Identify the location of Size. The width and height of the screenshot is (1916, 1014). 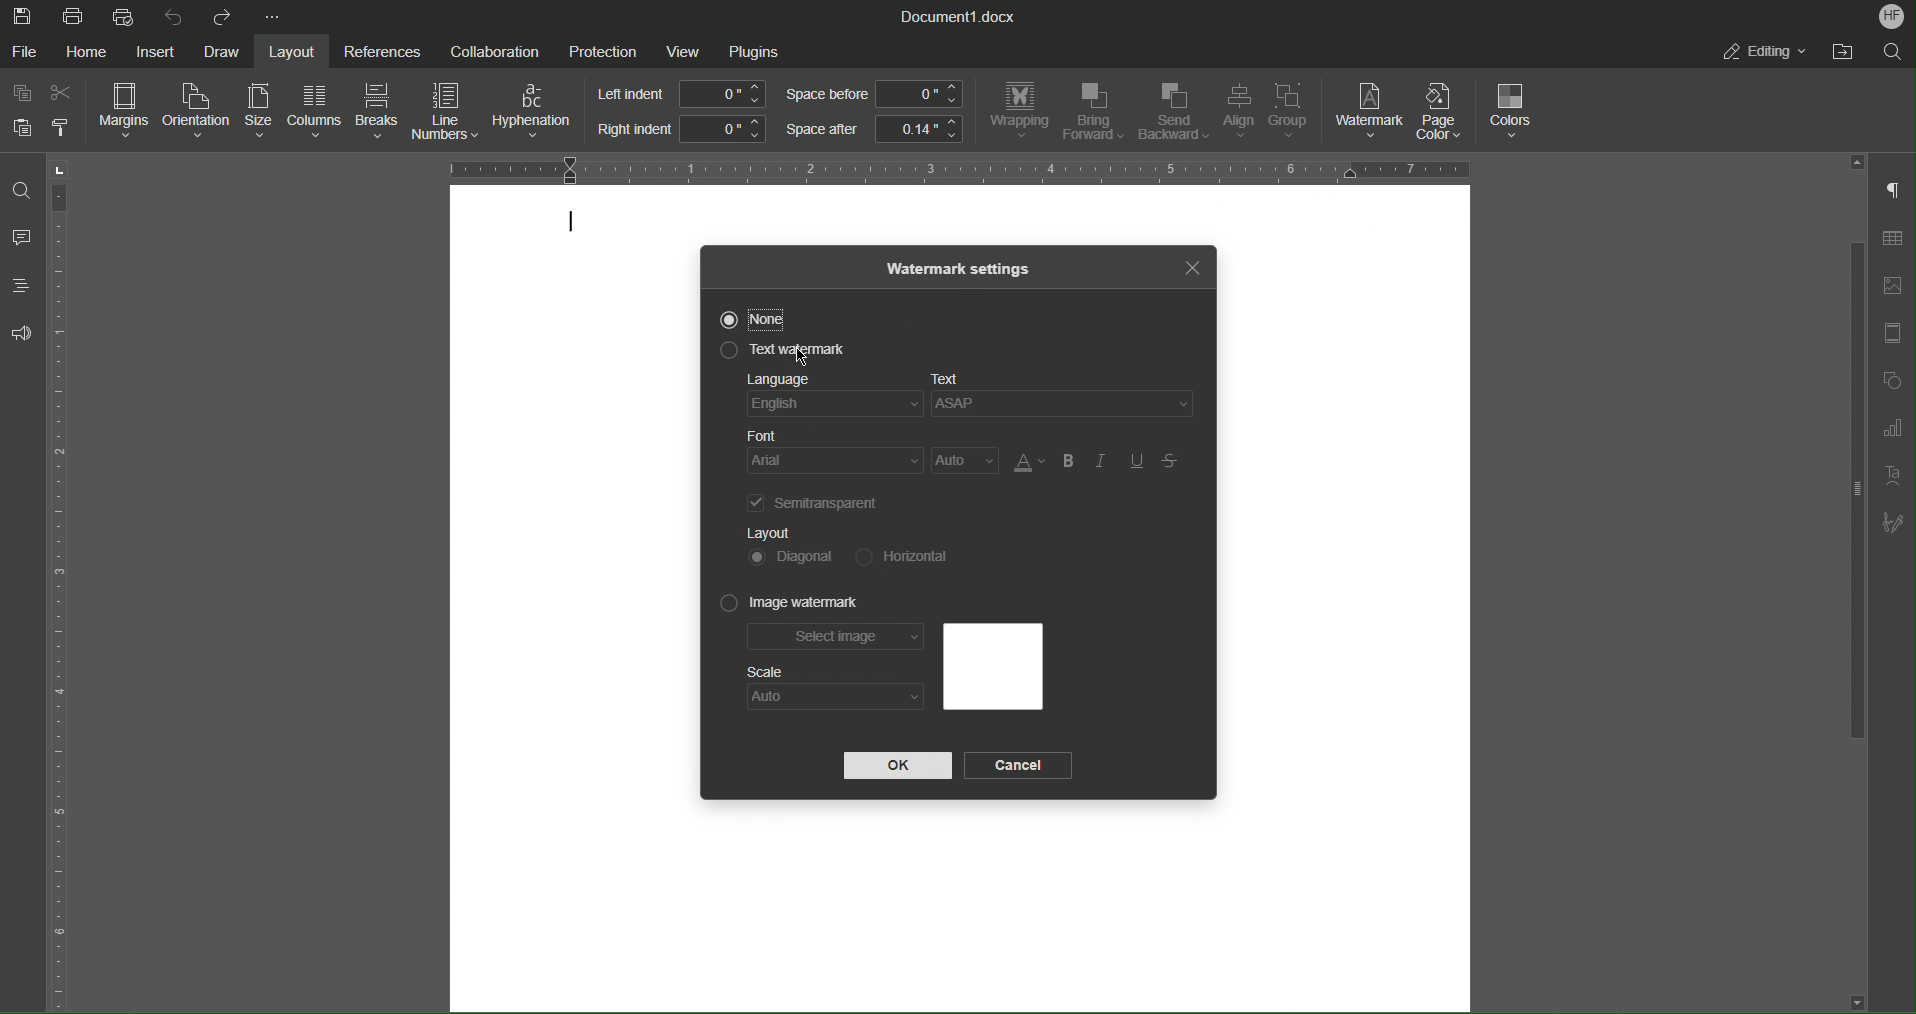
(256, 112).